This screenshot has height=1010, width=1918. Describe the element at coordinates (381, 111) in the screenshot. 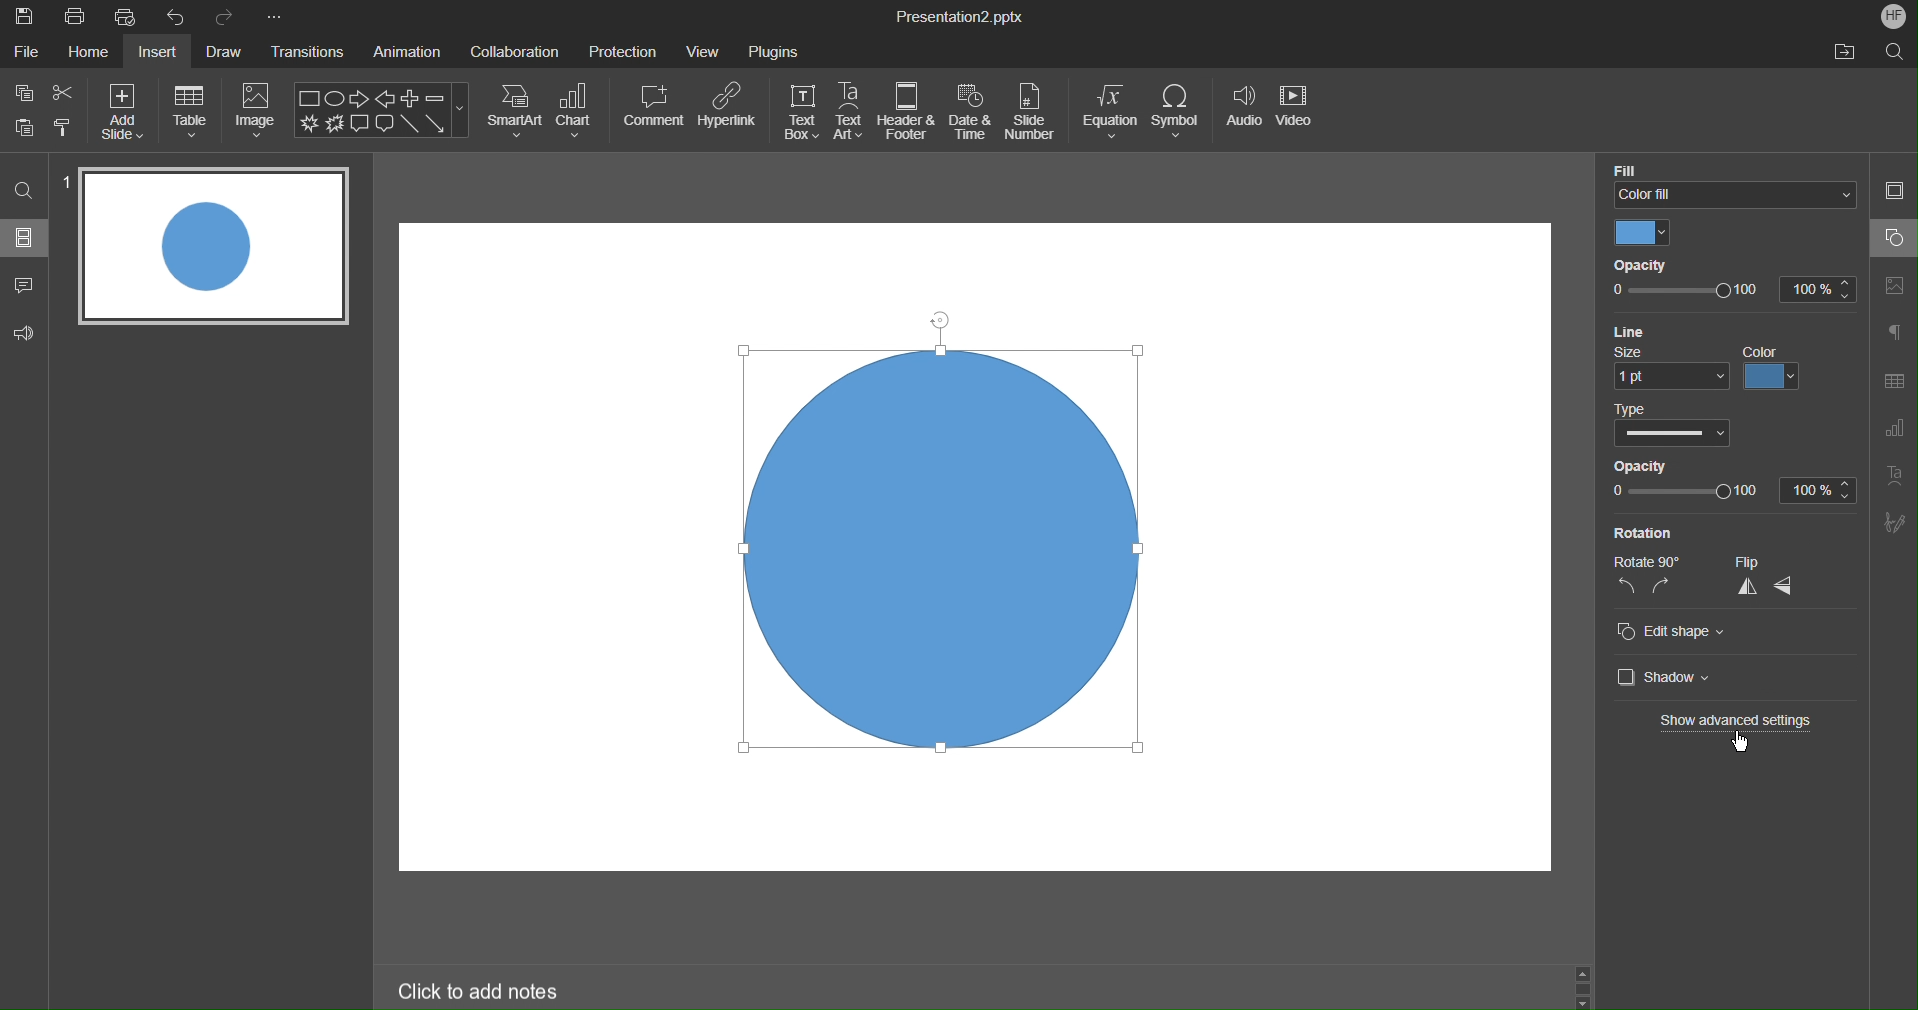

I see `Shape Menu` at that location.